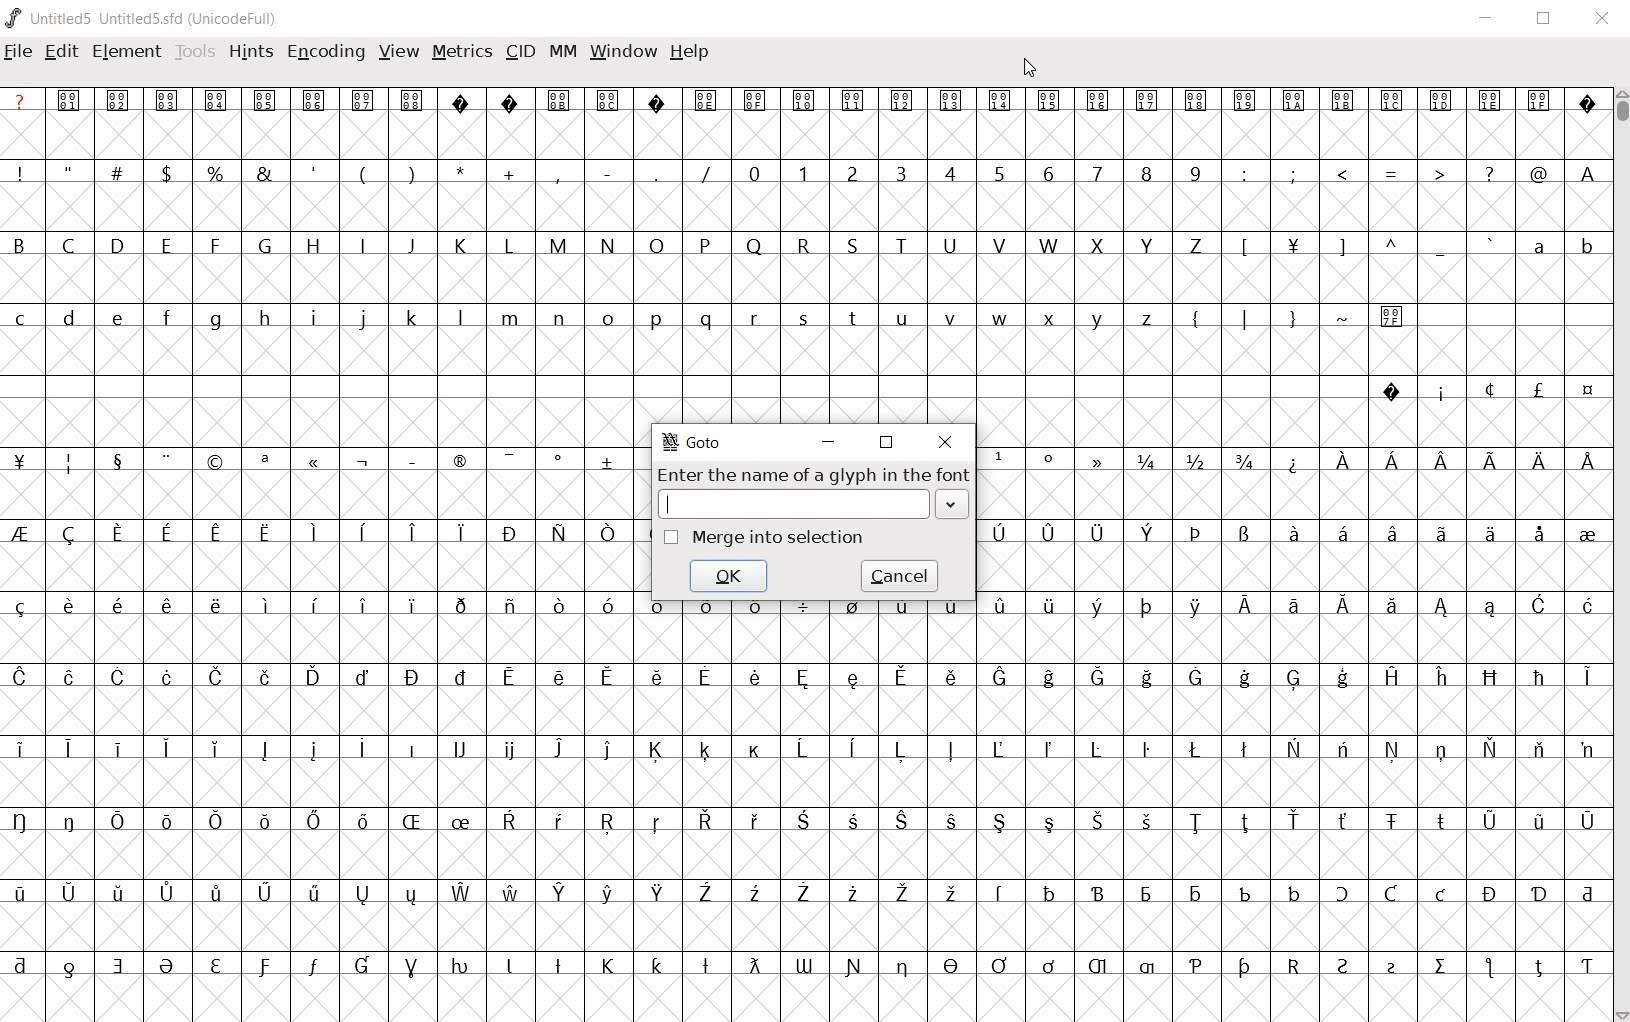 The height and width of the screenshot is (1022, 1630). I want to click on Symbol, so click(70, 675).